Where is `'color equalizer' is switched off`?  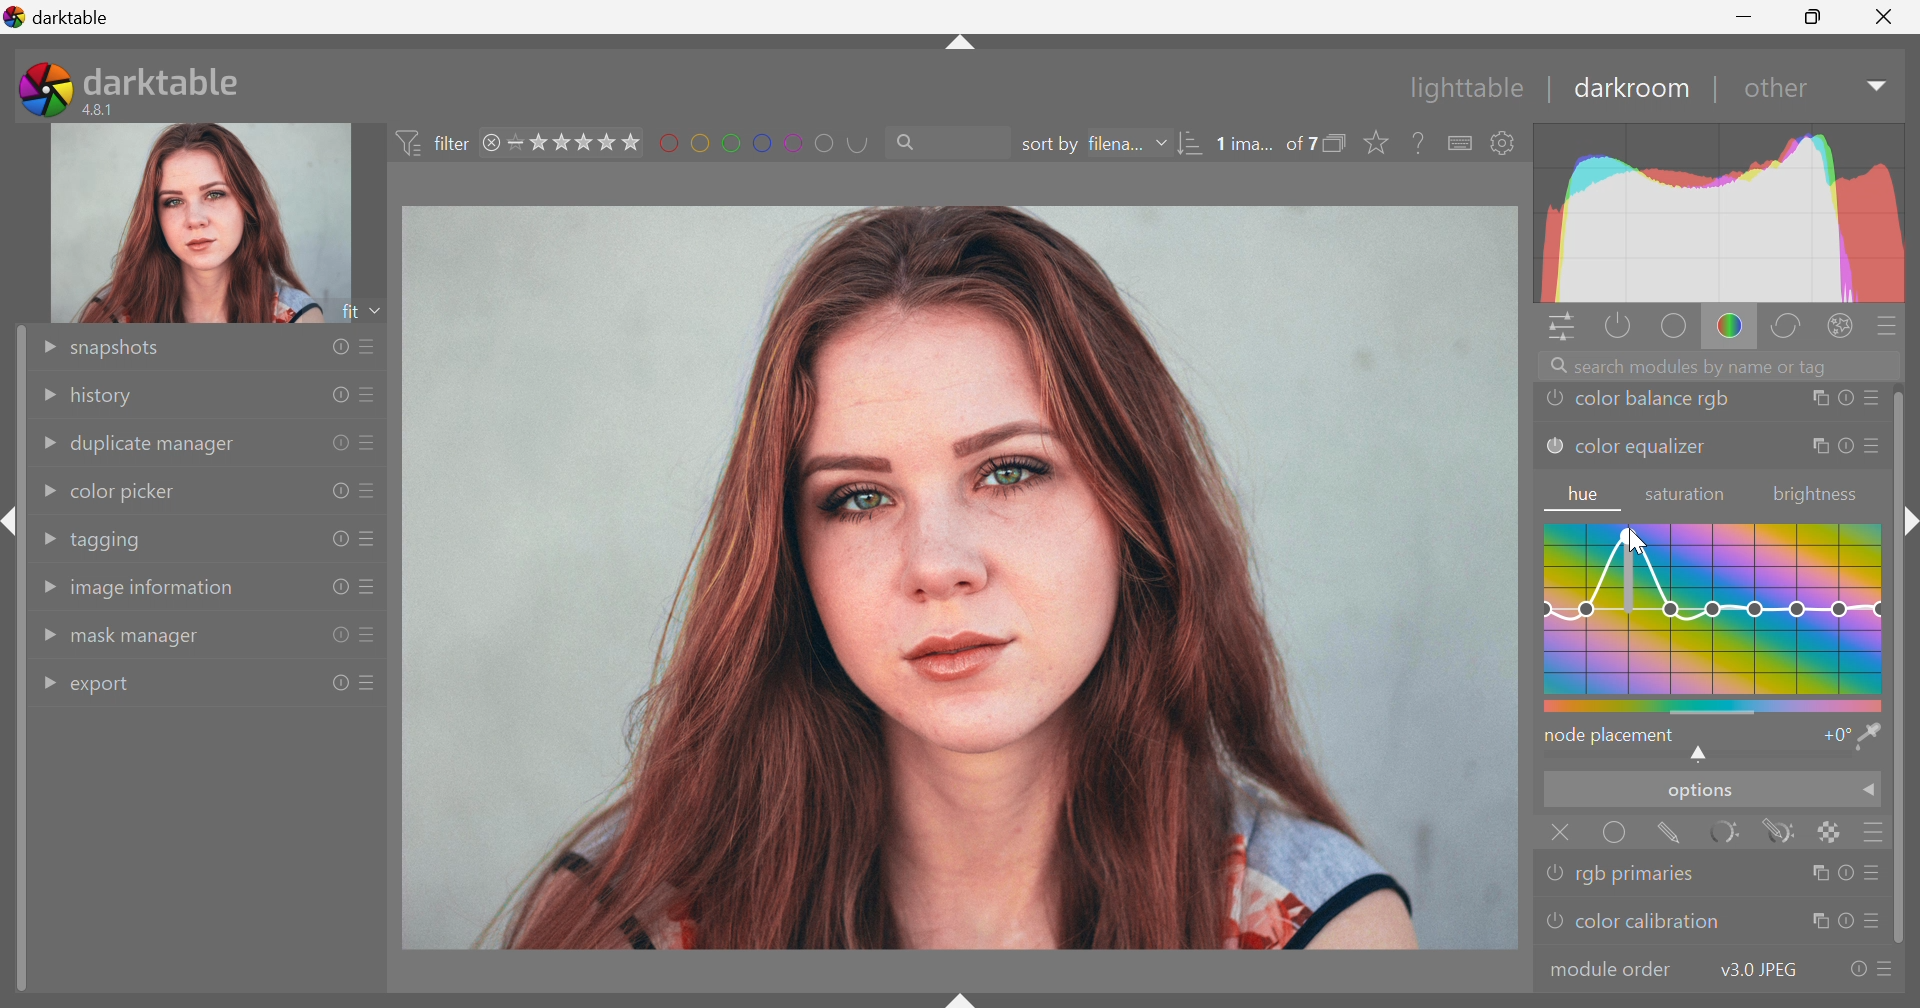
'color equalizer' is switched off is located at coordinates (1553, 446).